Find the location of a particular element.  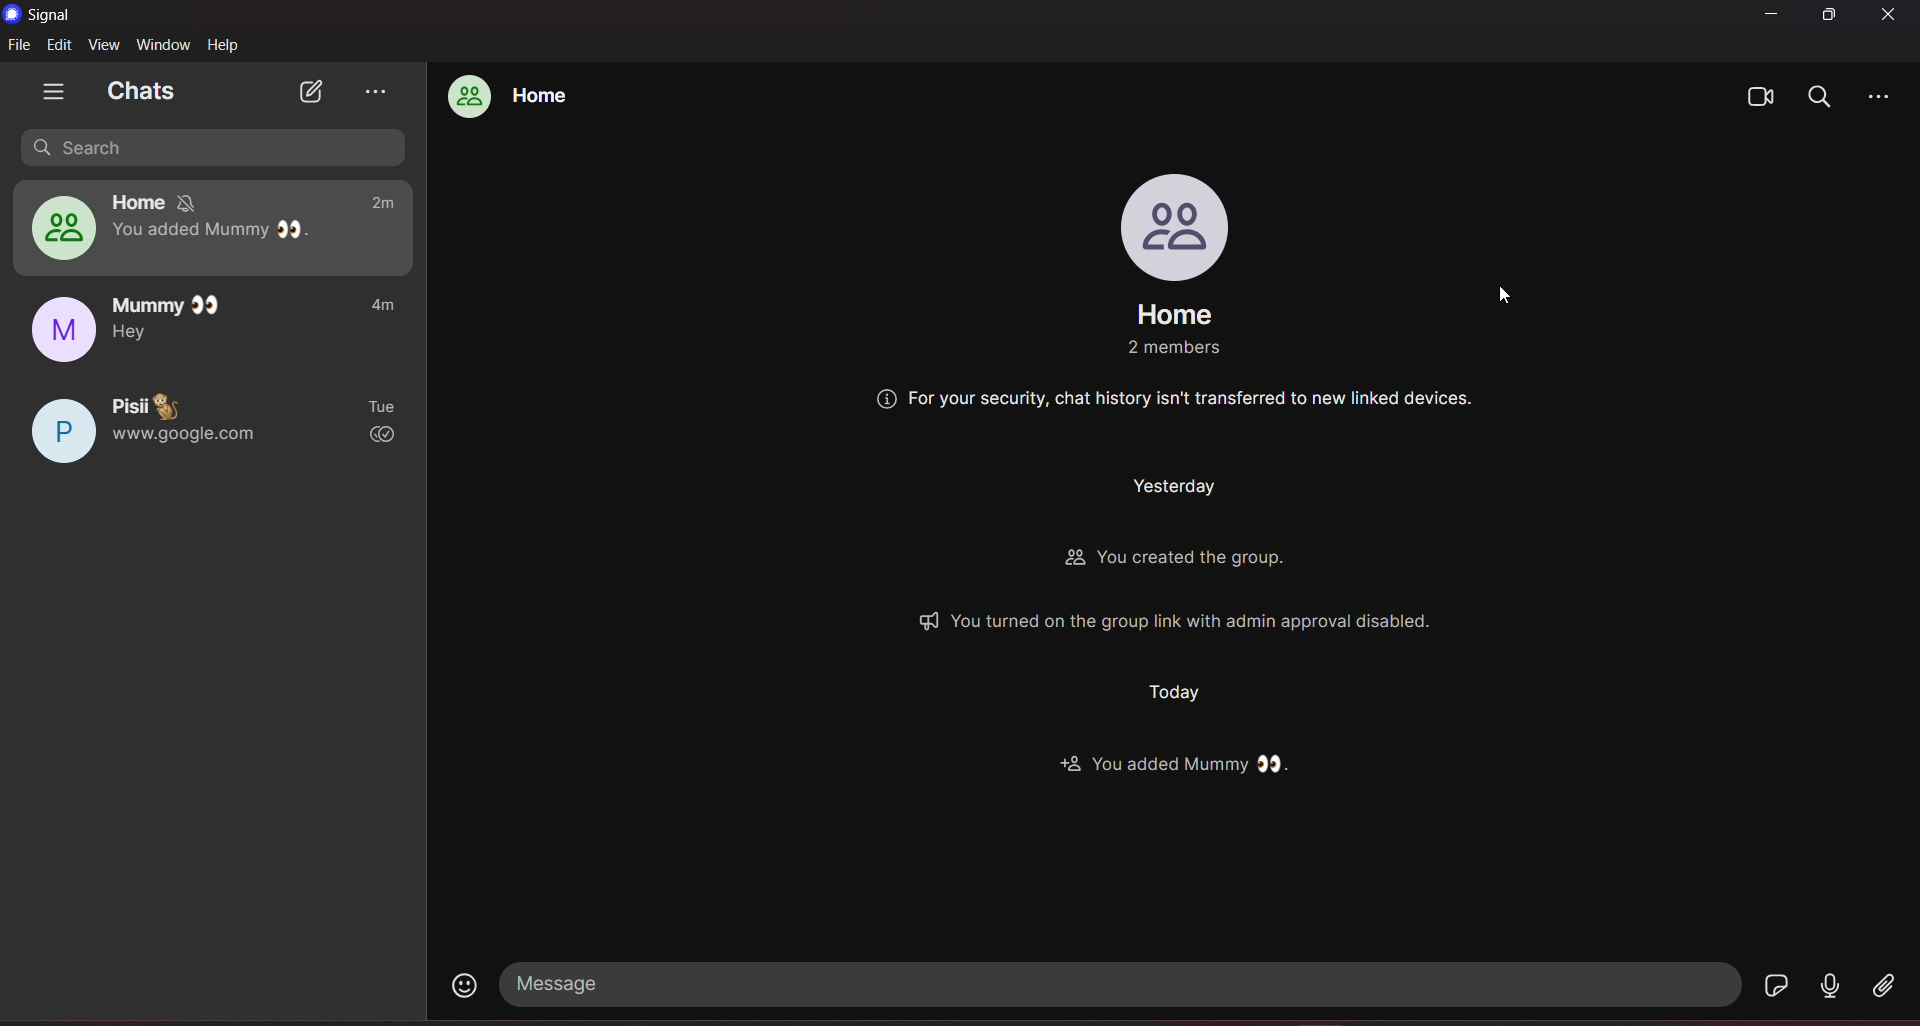

window is located at coordinates (164, 46).